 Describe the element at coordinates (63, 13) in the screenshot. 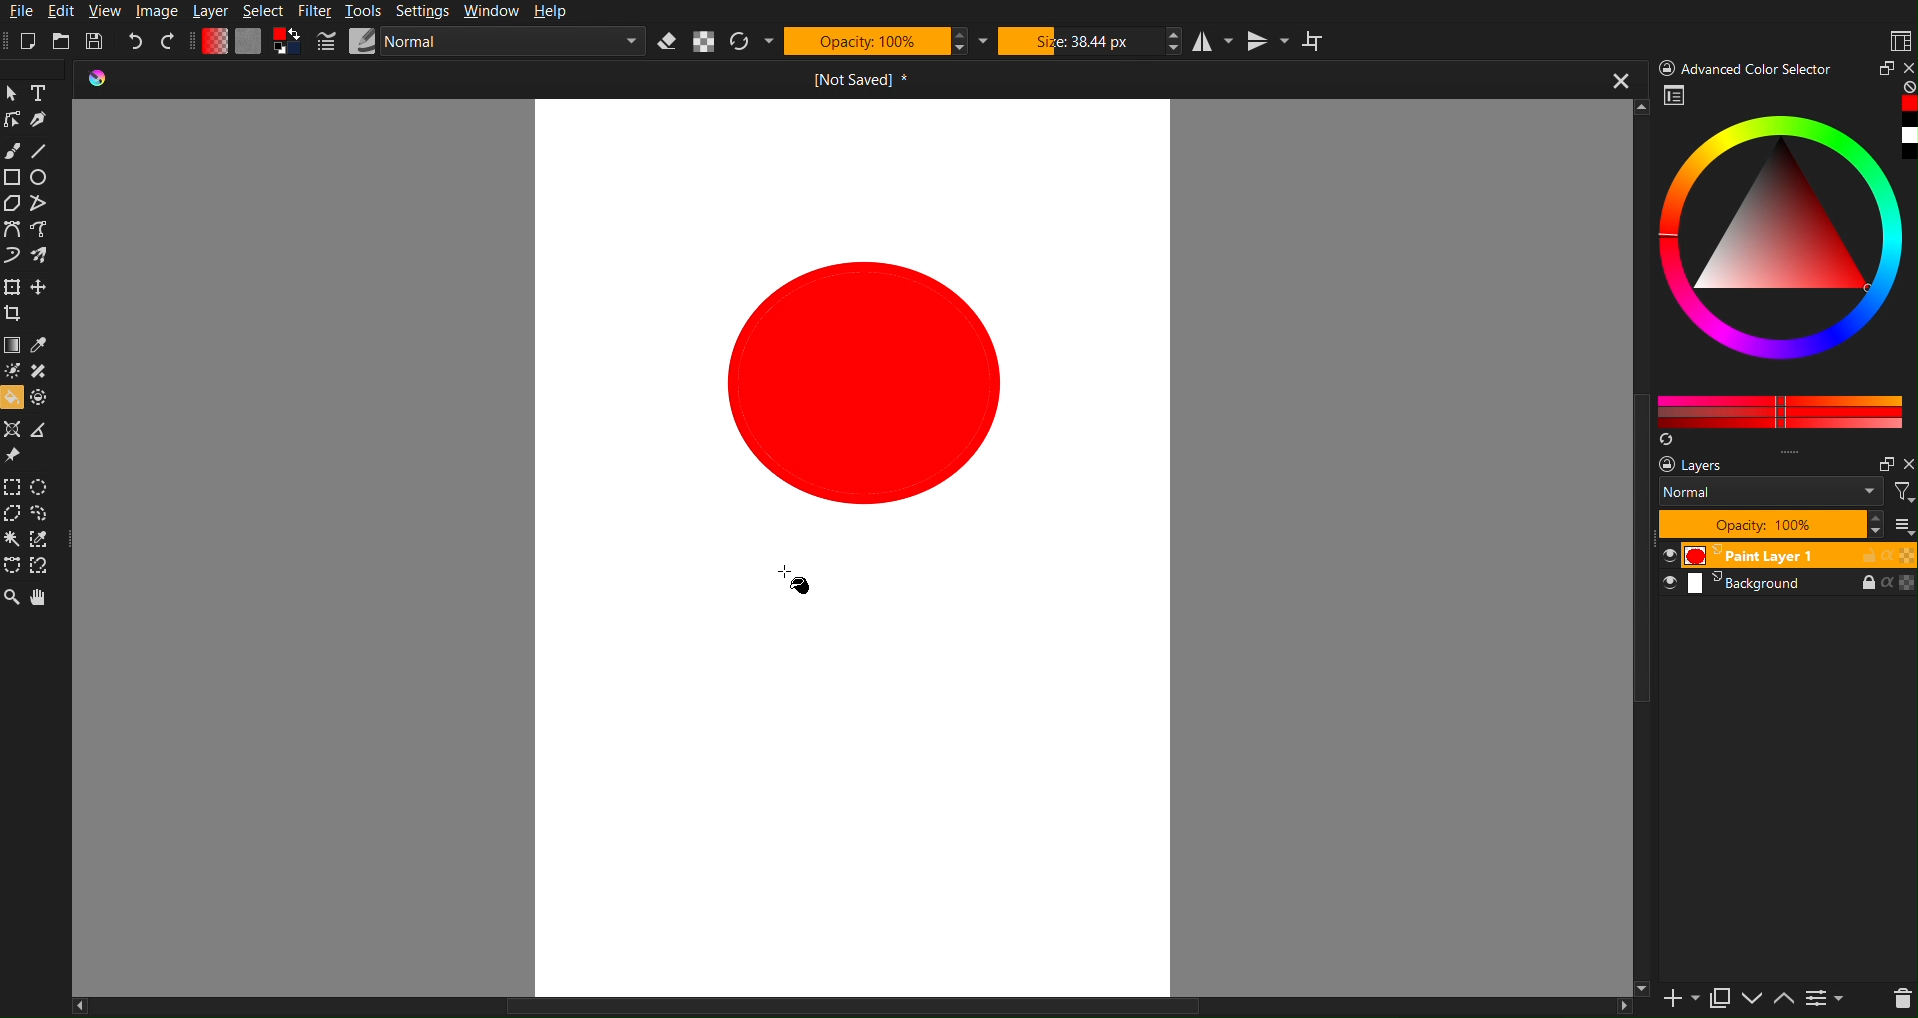

I see `Edit` at that location.